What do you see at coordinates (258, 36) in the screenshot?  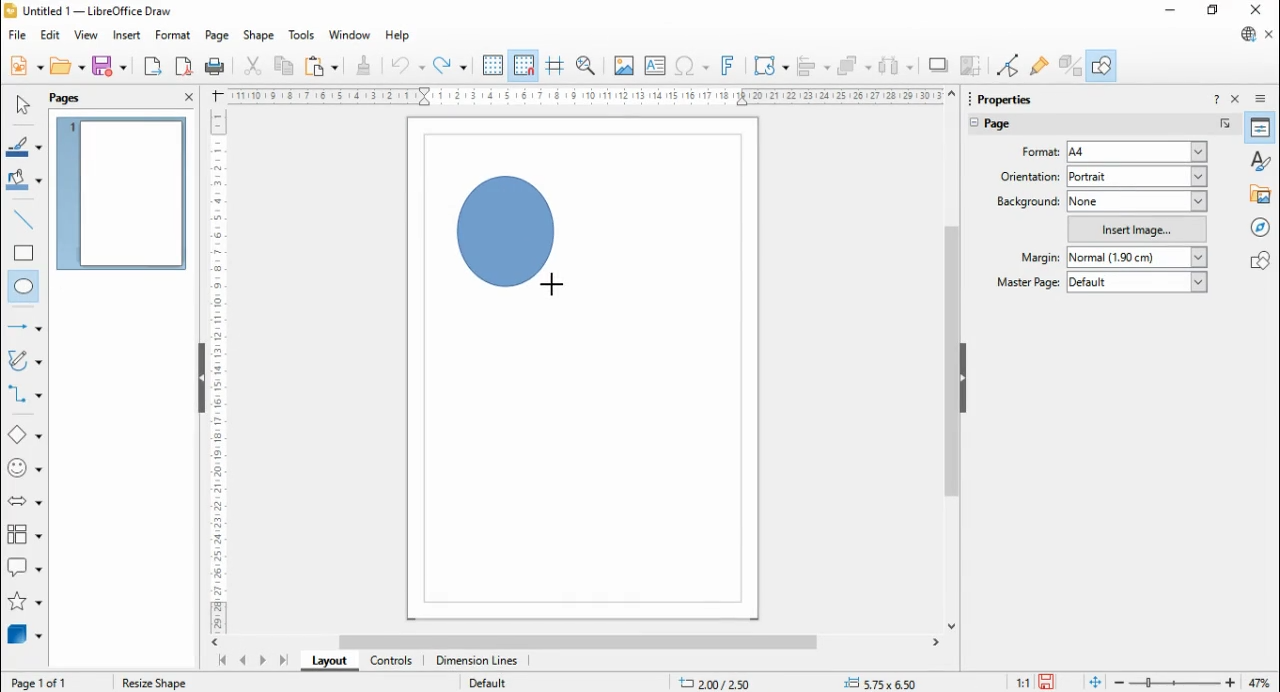 I see `shape` at bounding box center [258, 36].